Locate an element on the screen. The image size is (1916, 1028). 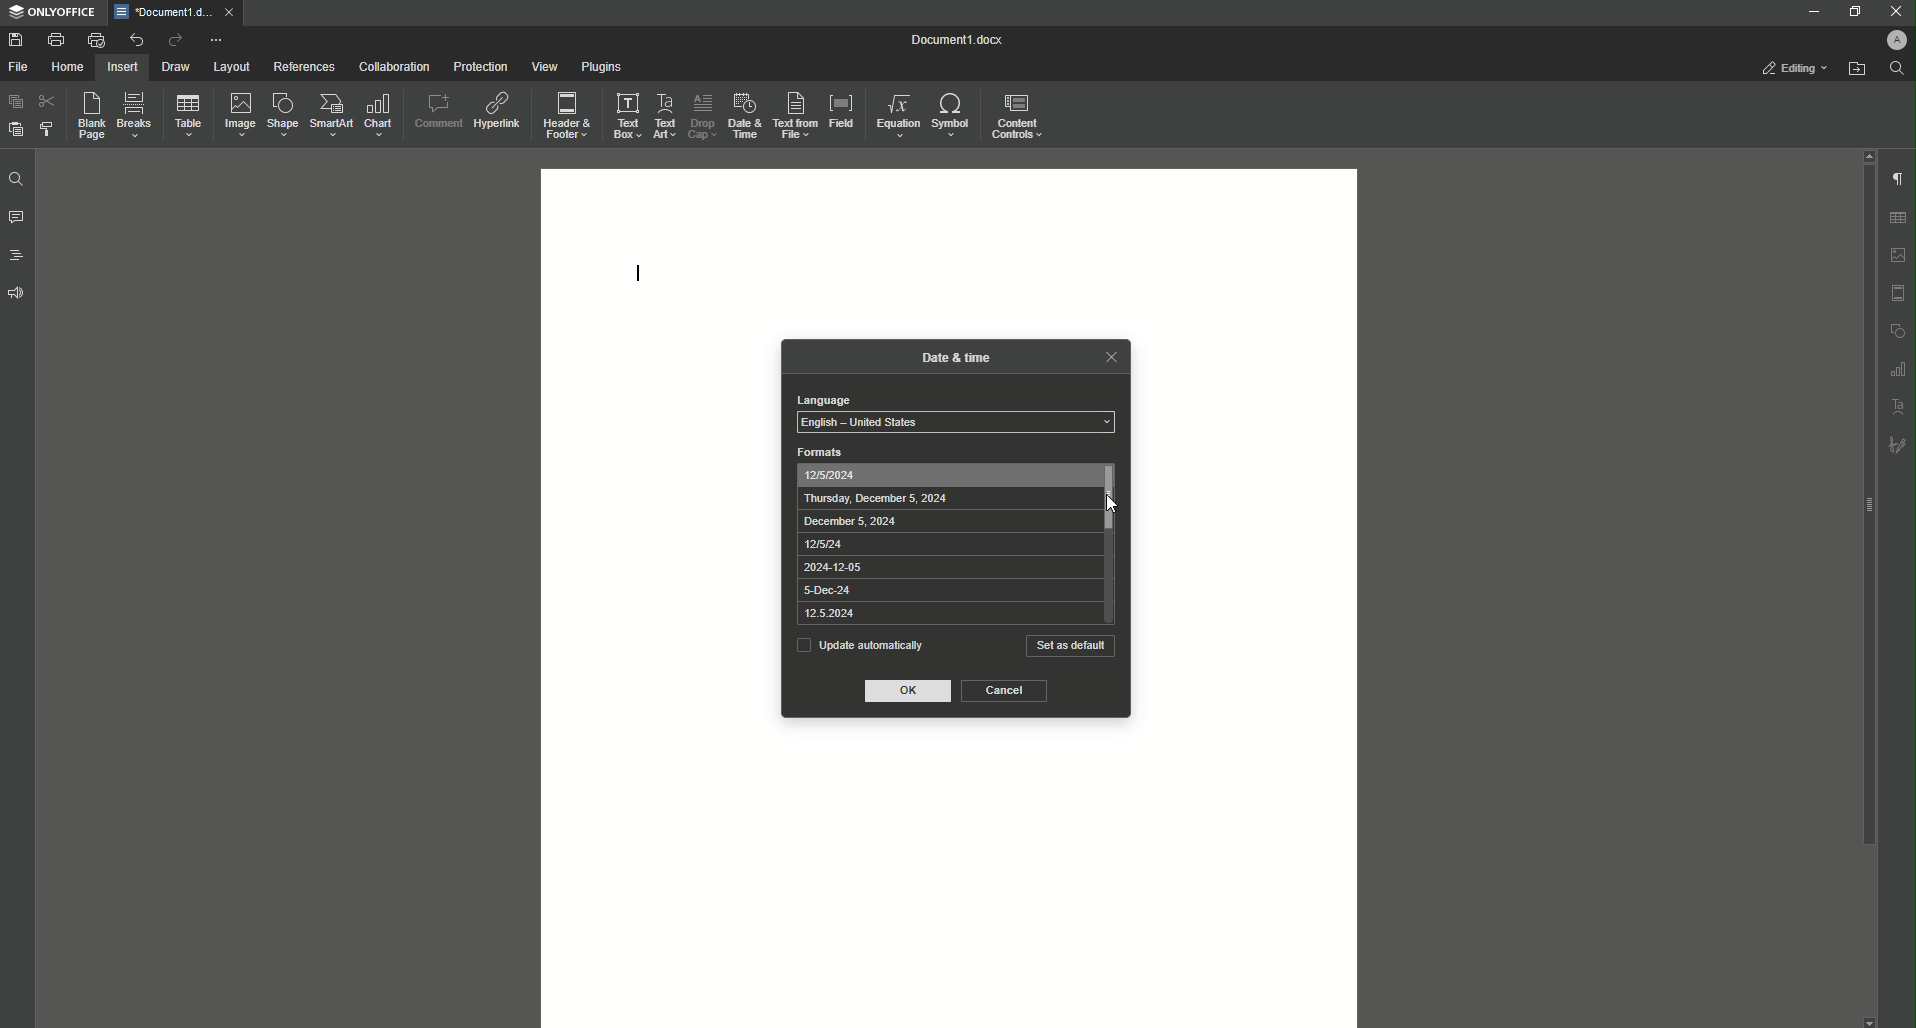
Minimize is located at coordinates (1811, 11).